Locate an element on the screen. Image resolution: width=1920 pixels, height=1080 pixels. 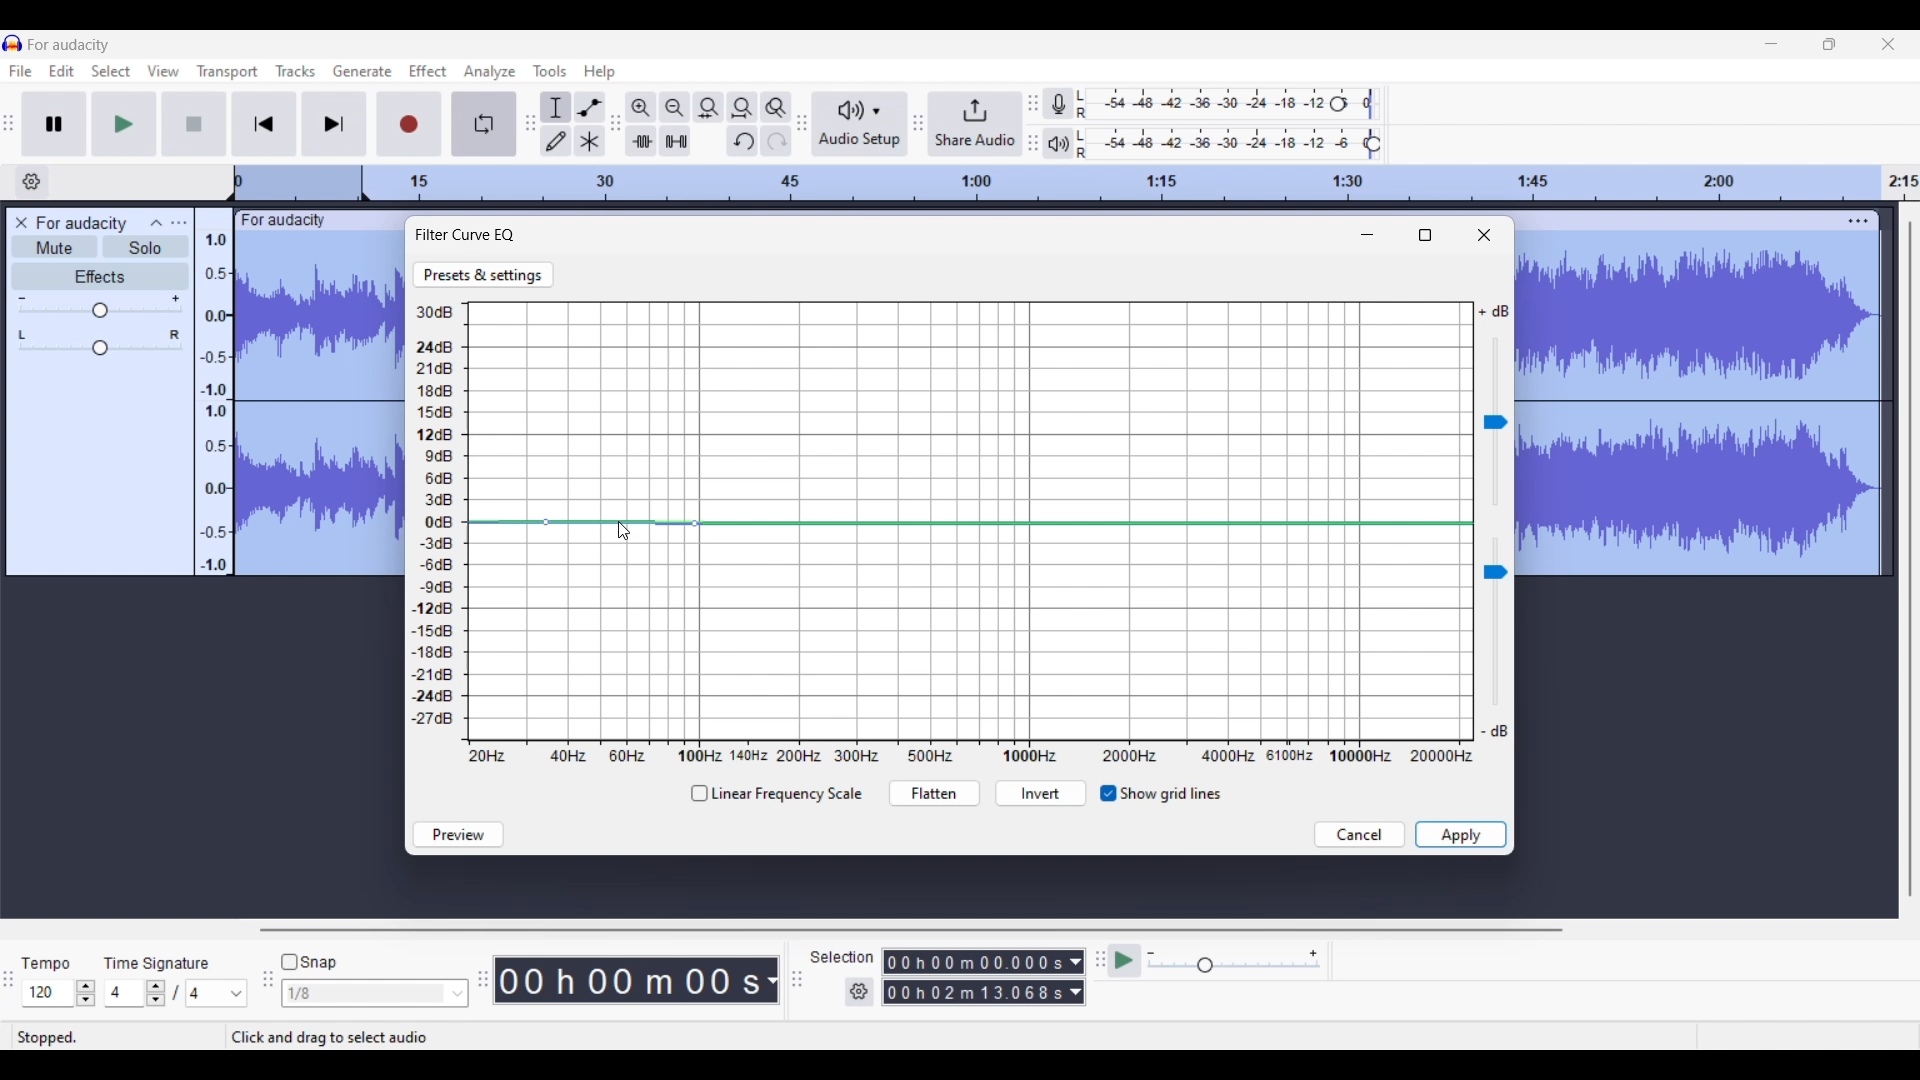
Audio track name is located at coordinates (82, 224).